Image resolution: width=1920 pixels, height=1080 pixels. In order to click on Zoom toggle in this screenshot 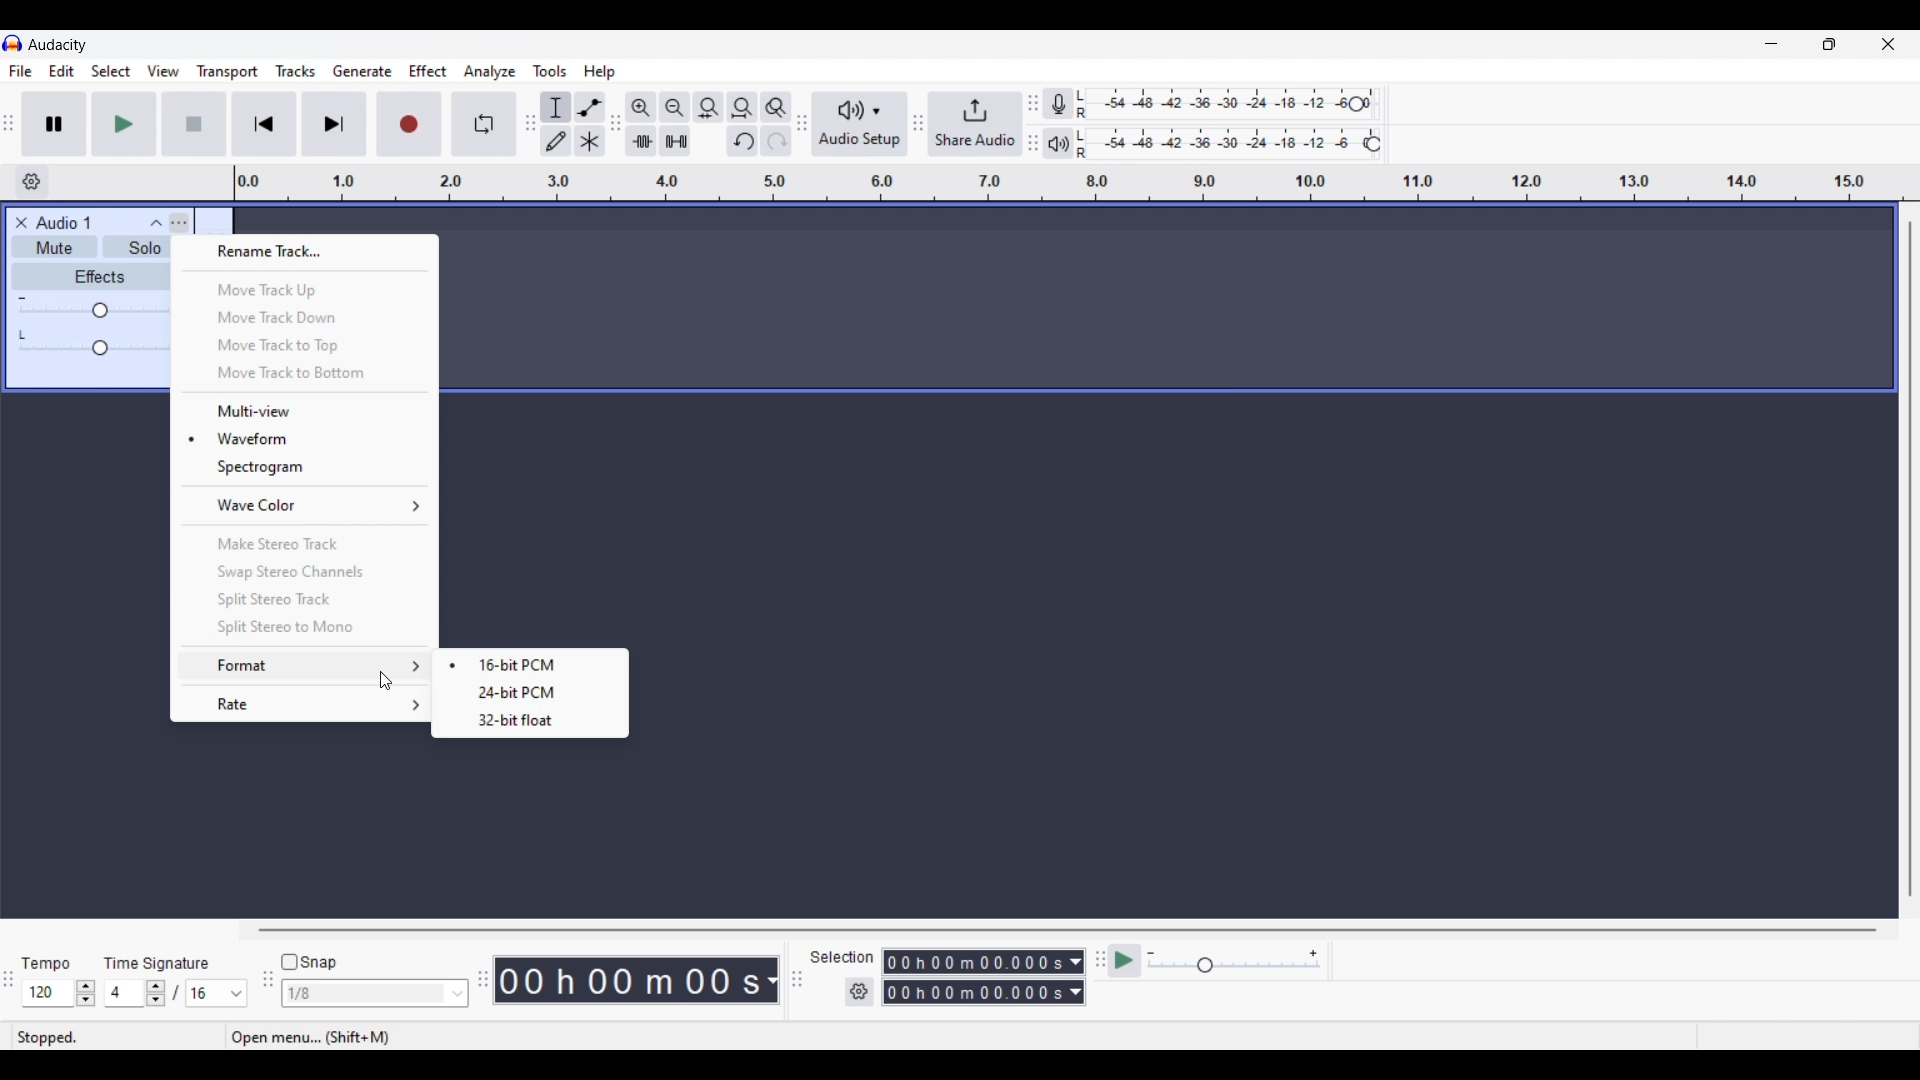, I will do `click(775, 107)`.